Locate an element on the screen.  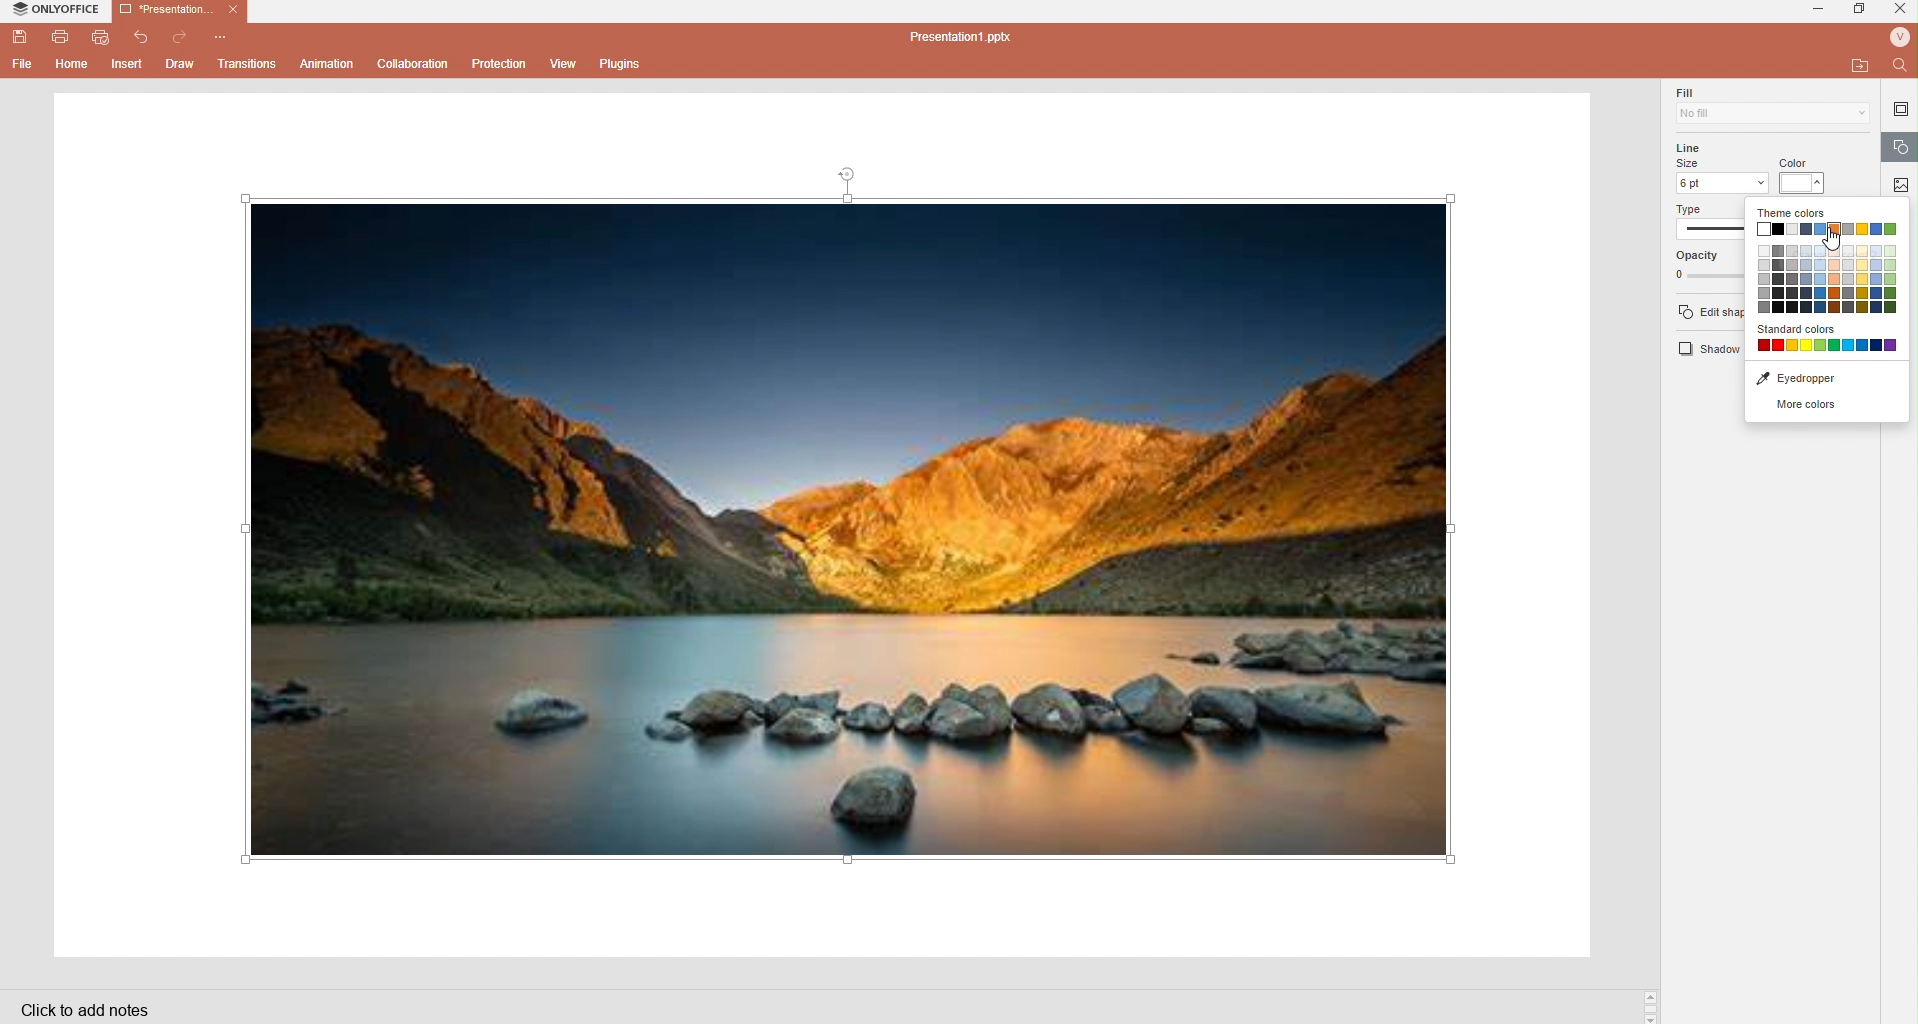
Slide settings is located at coordinates (1902, 109).